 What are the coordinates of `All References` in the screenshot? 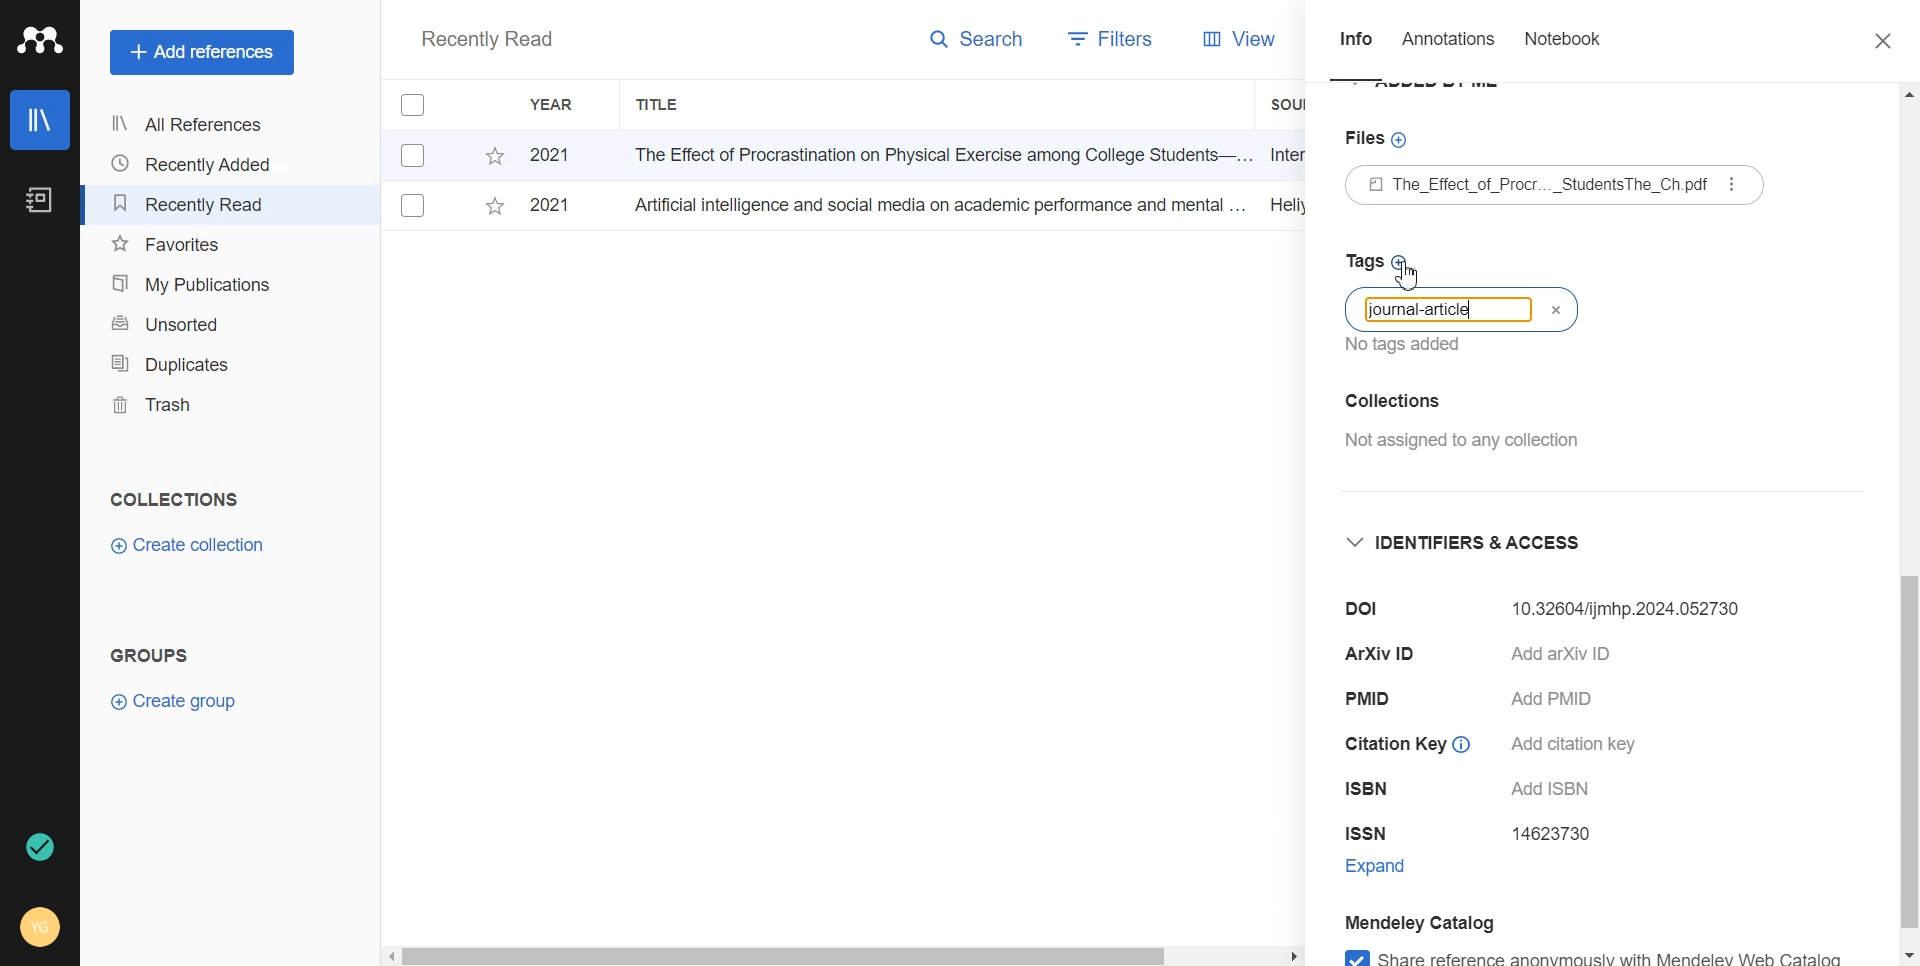 It's located at (195, 124).